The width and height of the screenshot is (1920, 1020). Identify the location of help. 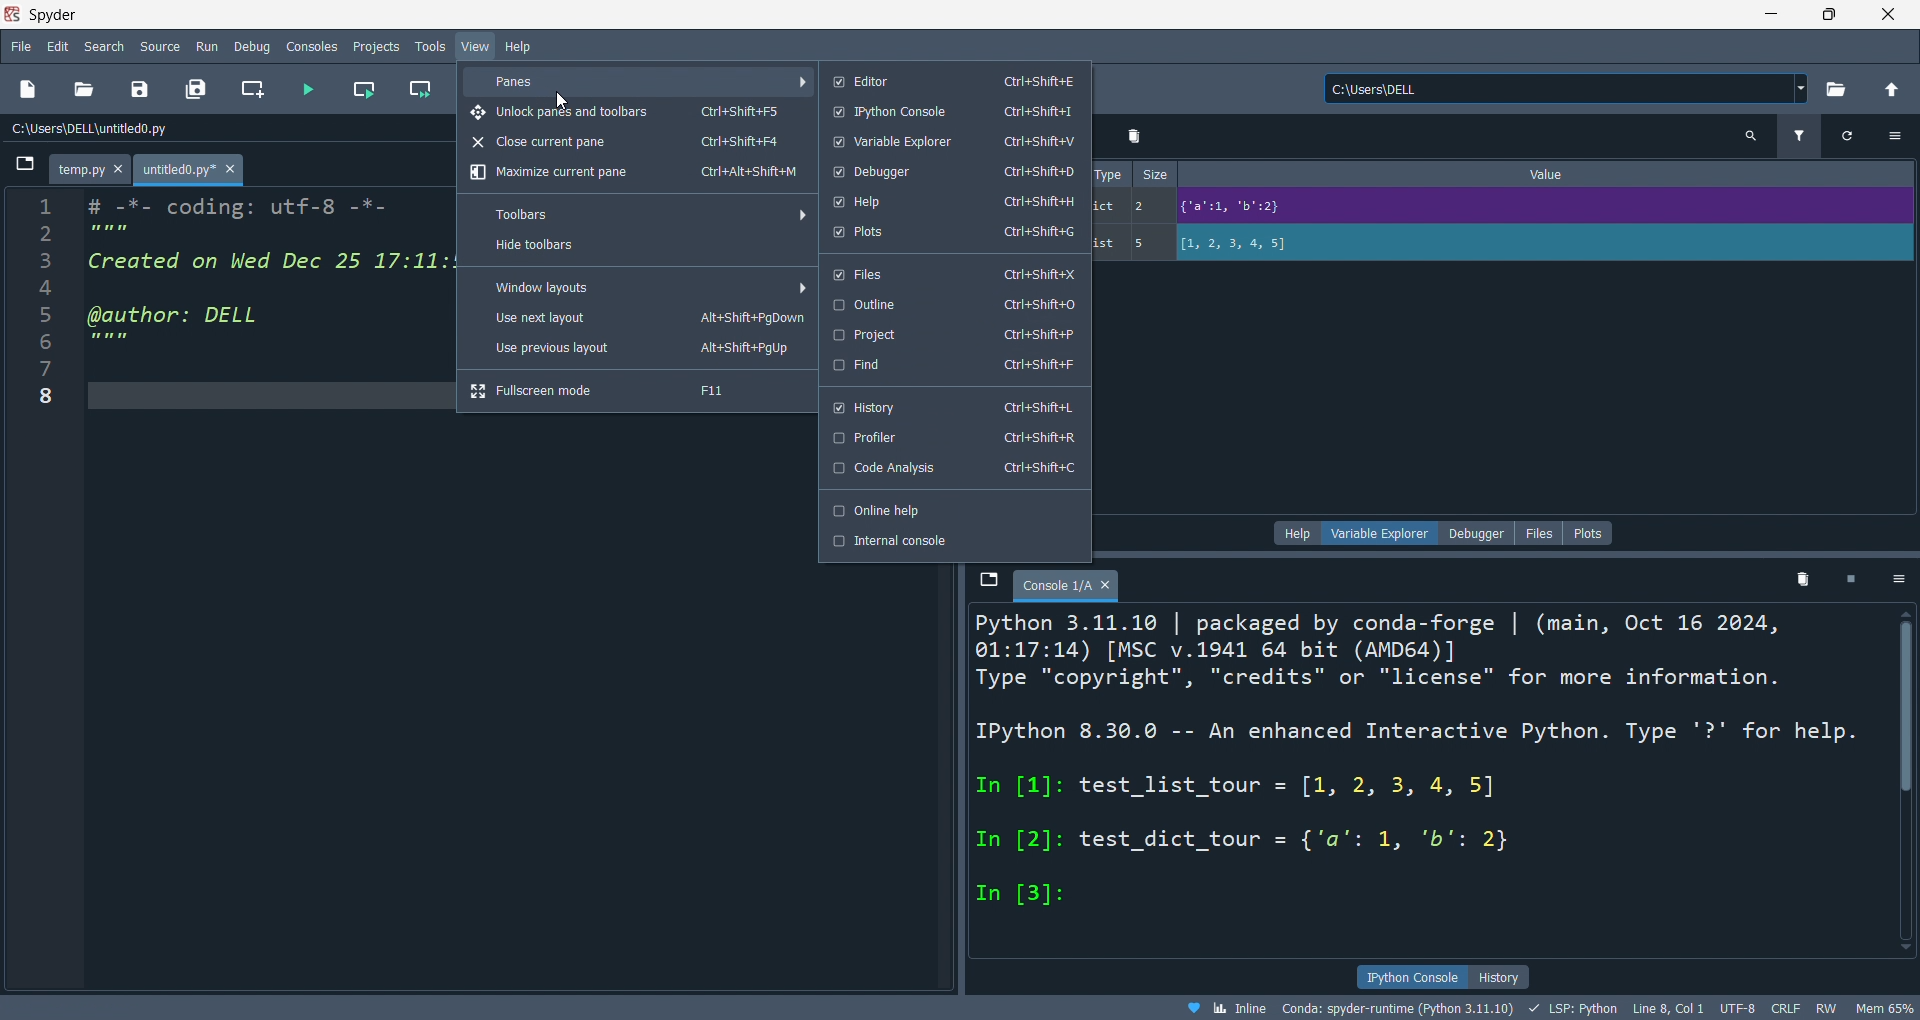
(958, 202).